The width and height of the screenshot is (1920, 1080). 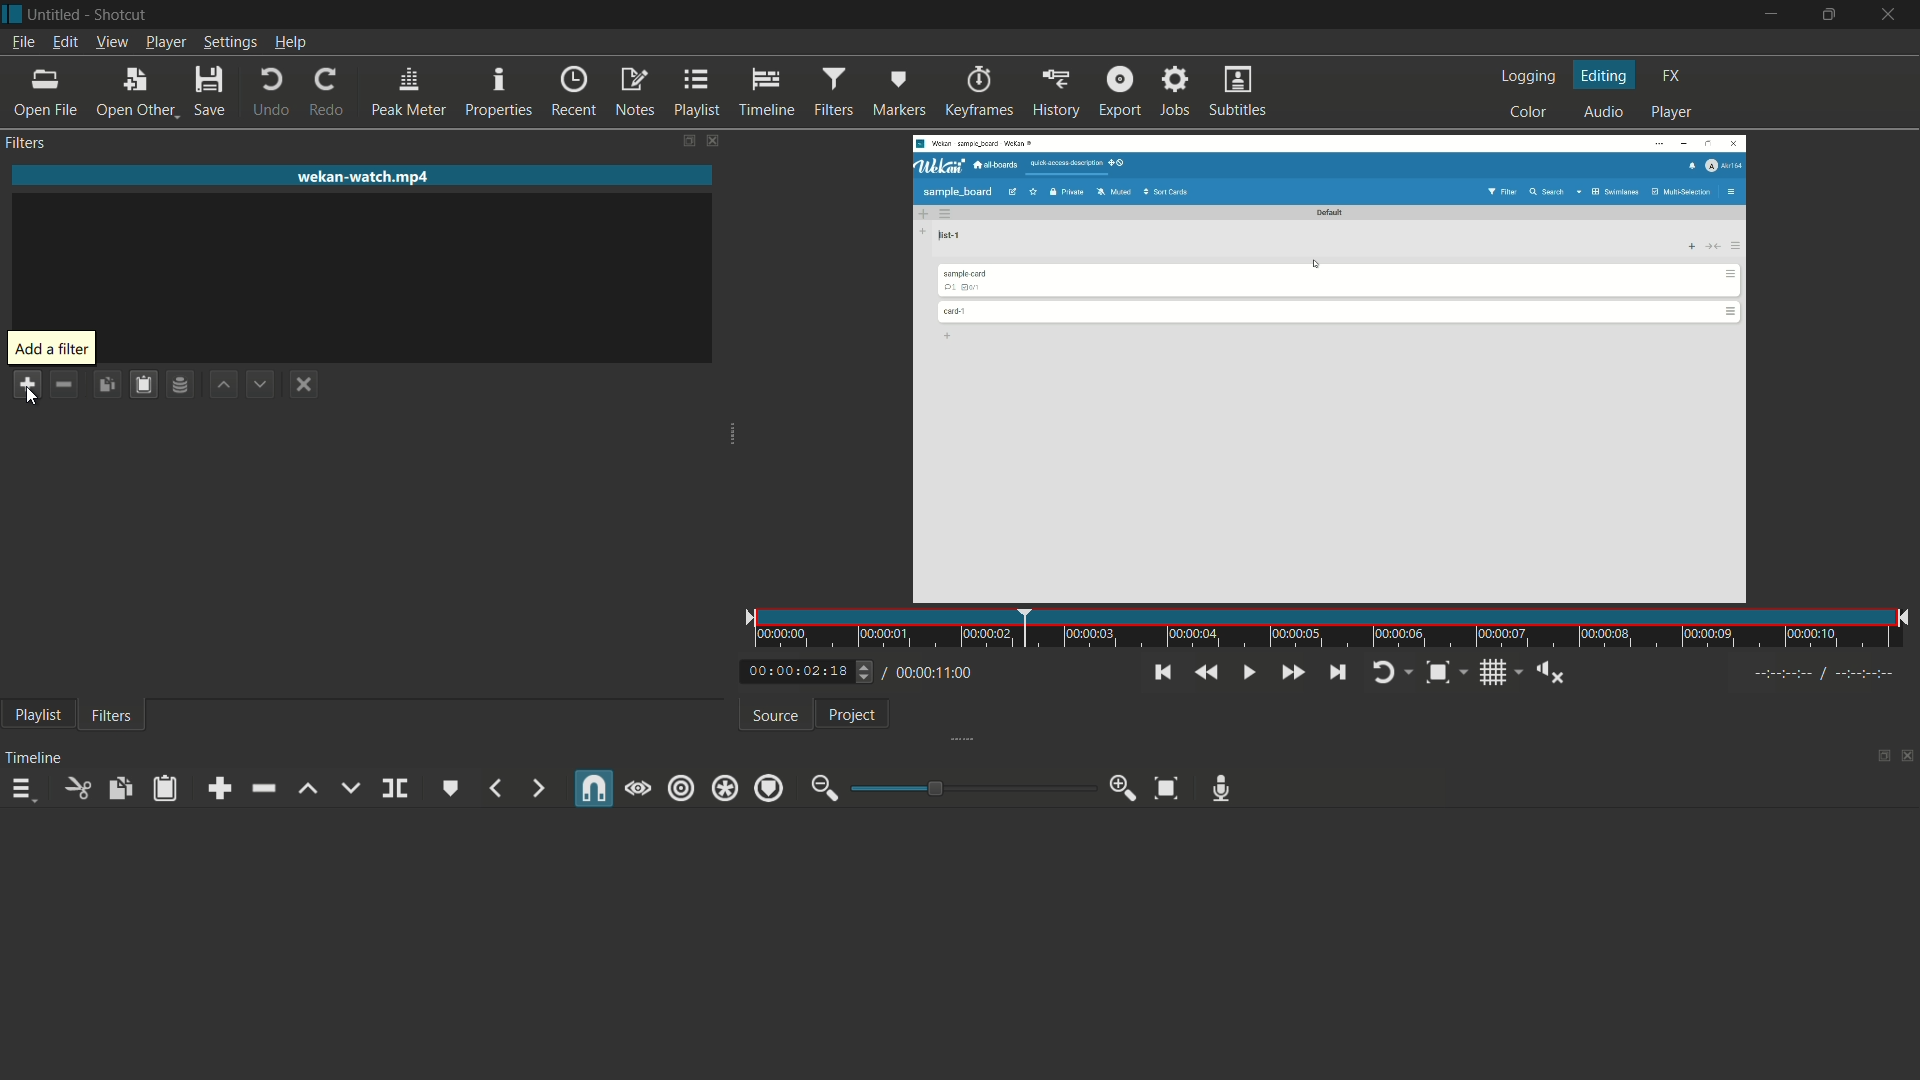 I want to click on notes, so click(x=633, y=93).